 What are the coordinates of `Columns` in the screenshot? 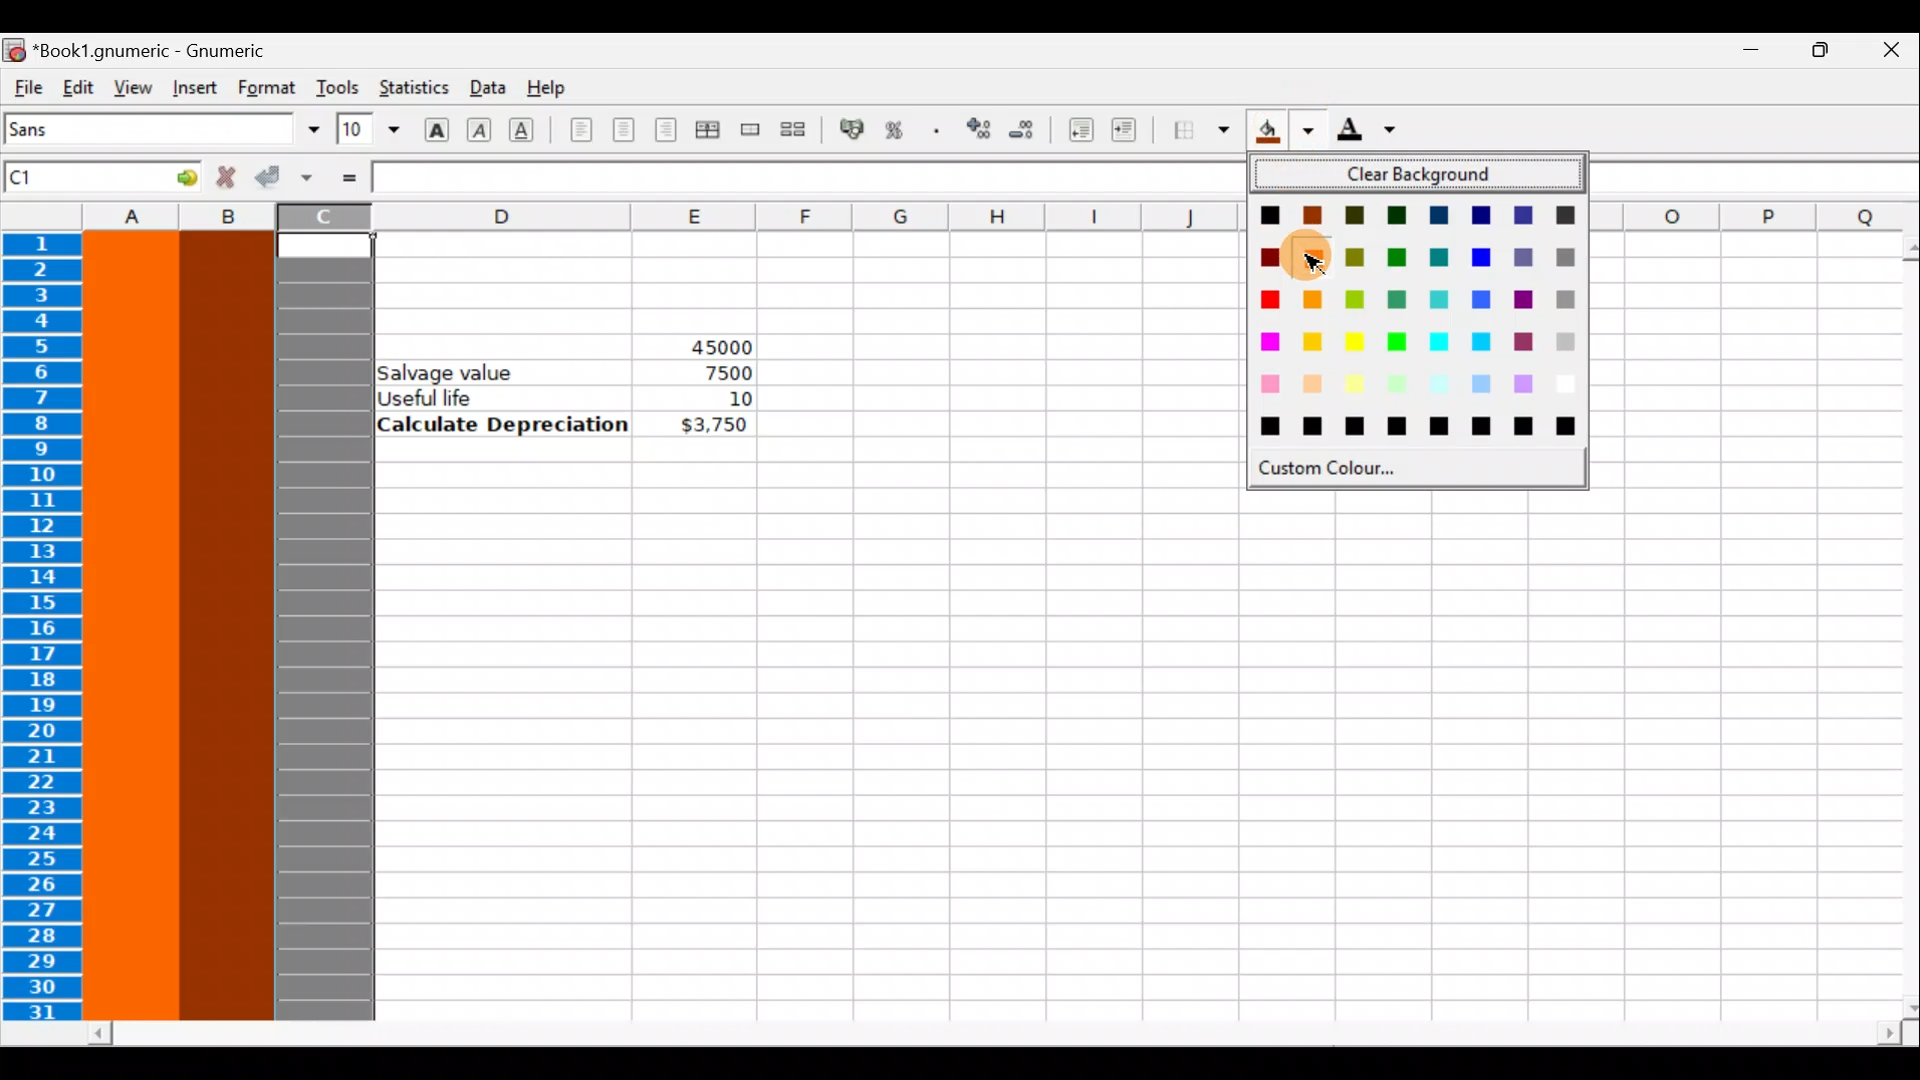 It's located at (610, 217).